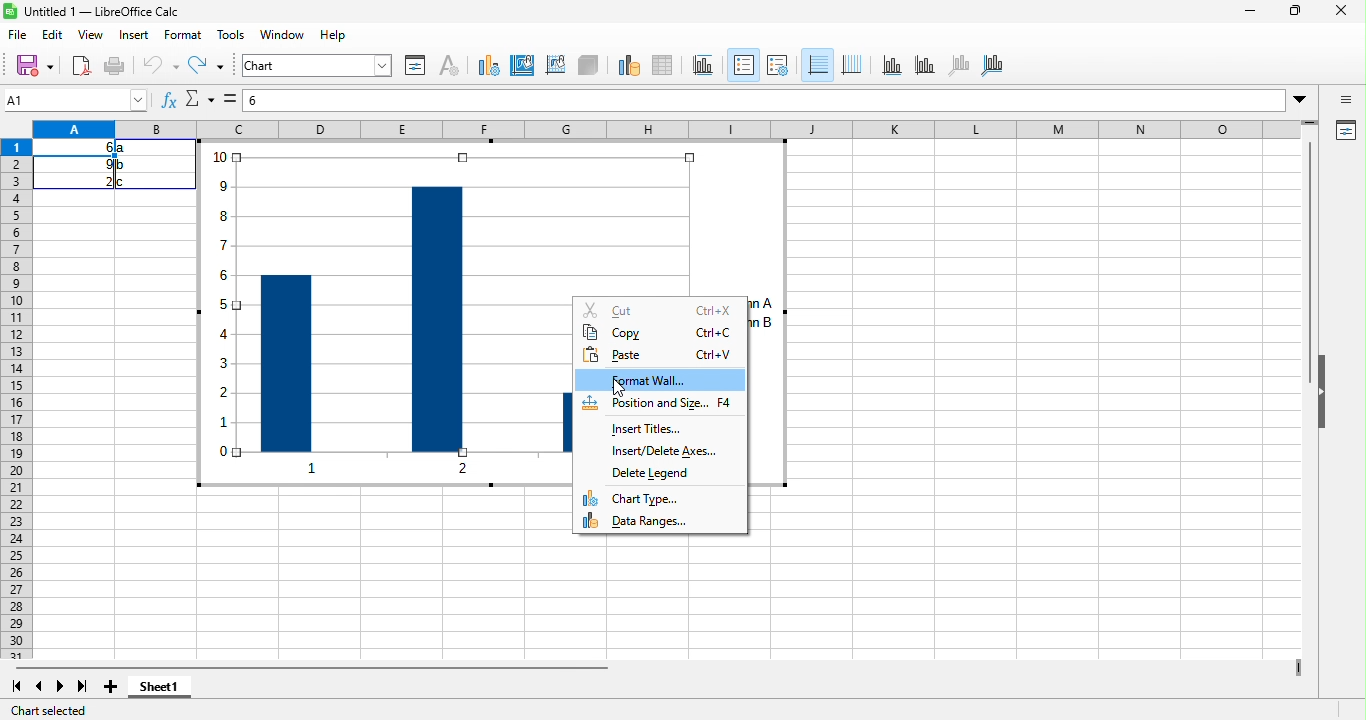 The image size is (1366, 720). Describe the element at coordinates (852, 64) in the screenshot. I see `vertical grid` at that location.